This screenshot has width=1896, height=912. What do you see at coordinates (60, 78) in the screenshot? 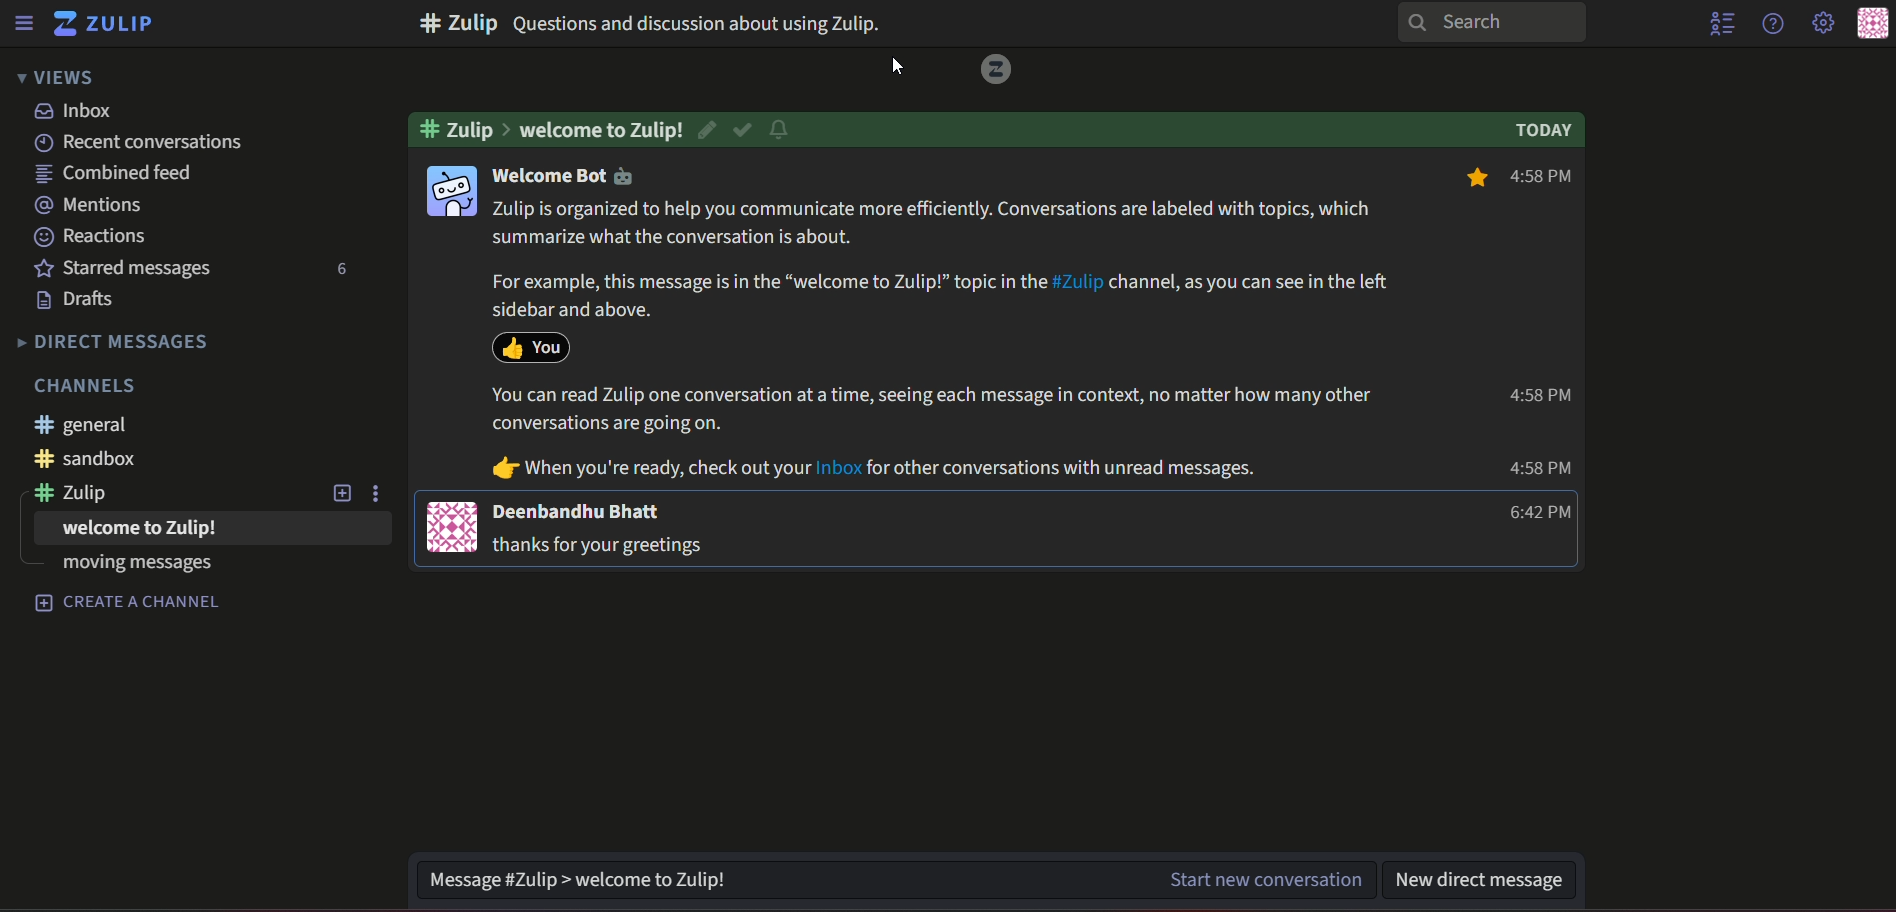
I see `views` at bounding box center [60, 78].